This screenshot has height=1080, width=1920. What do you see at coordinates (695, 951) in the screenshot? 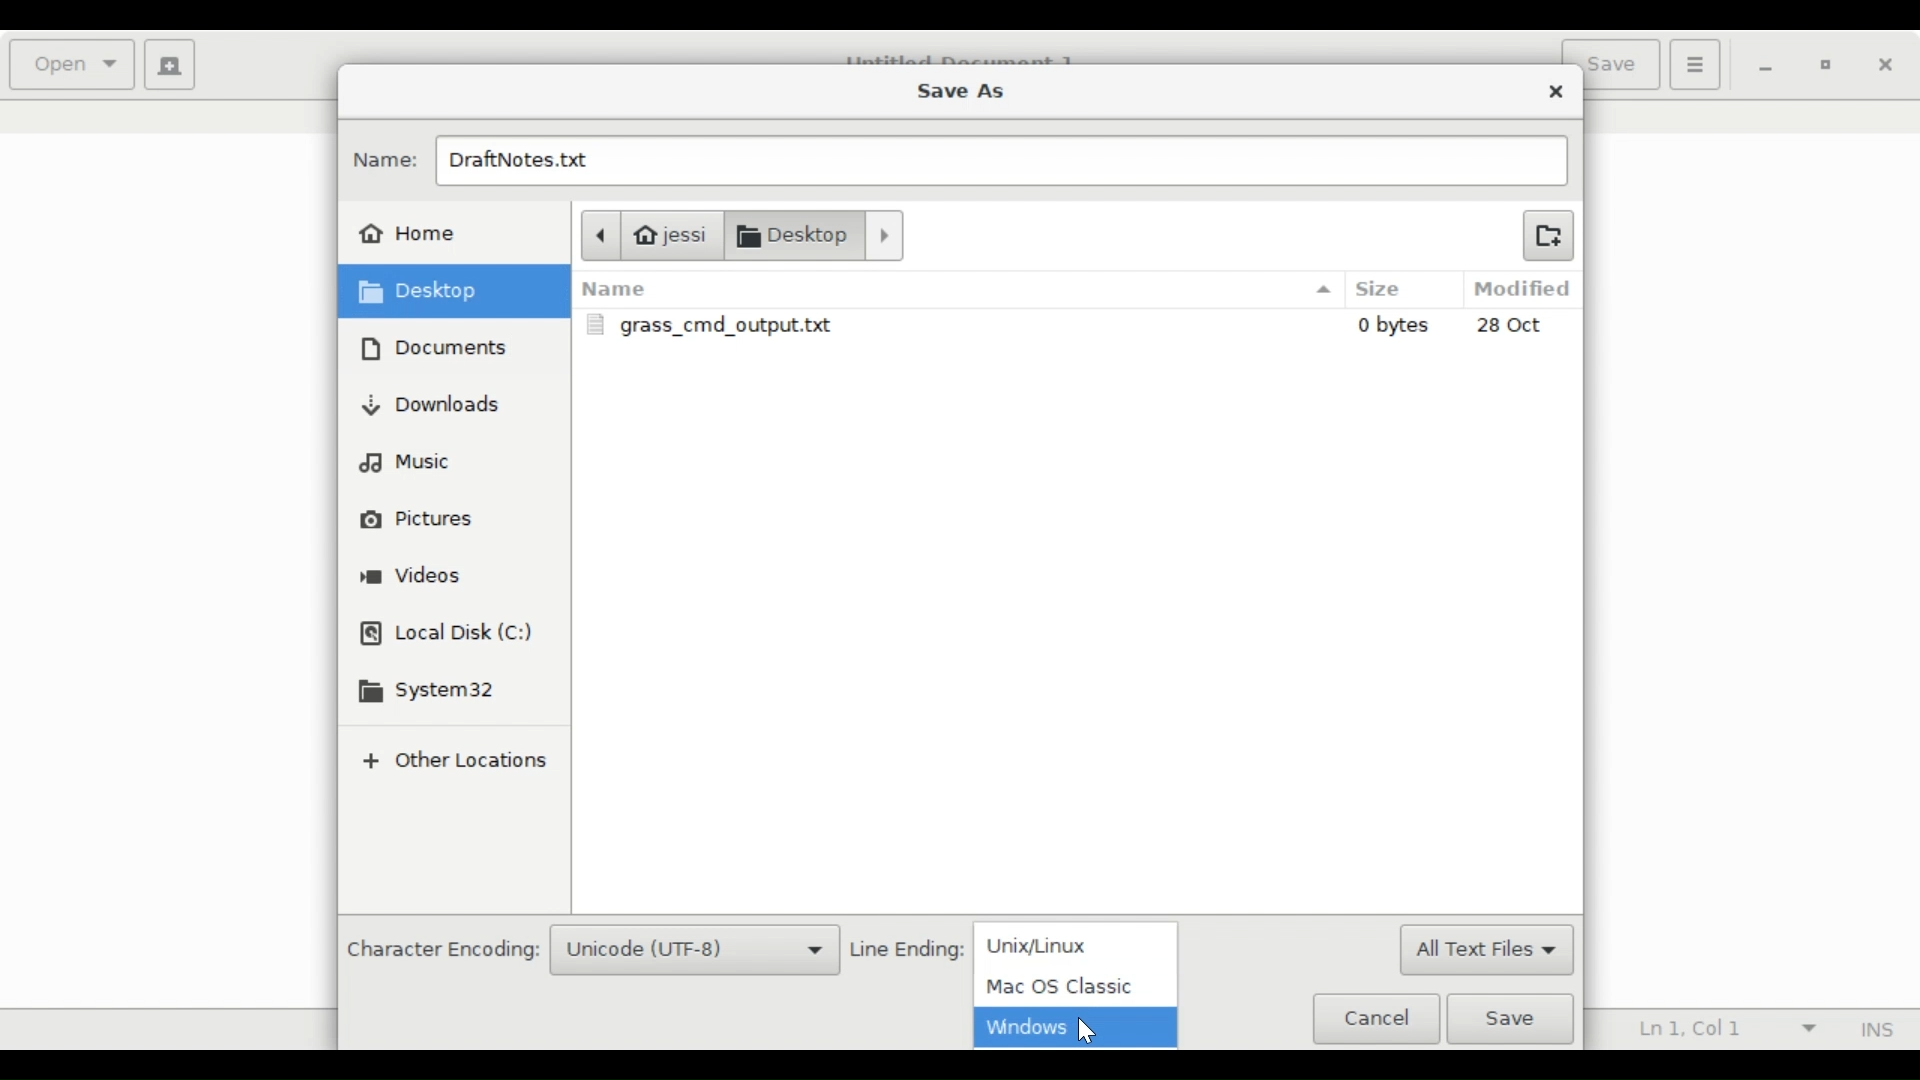
I see `Unicode (UTF-8)` at bounding box center [695, 951].